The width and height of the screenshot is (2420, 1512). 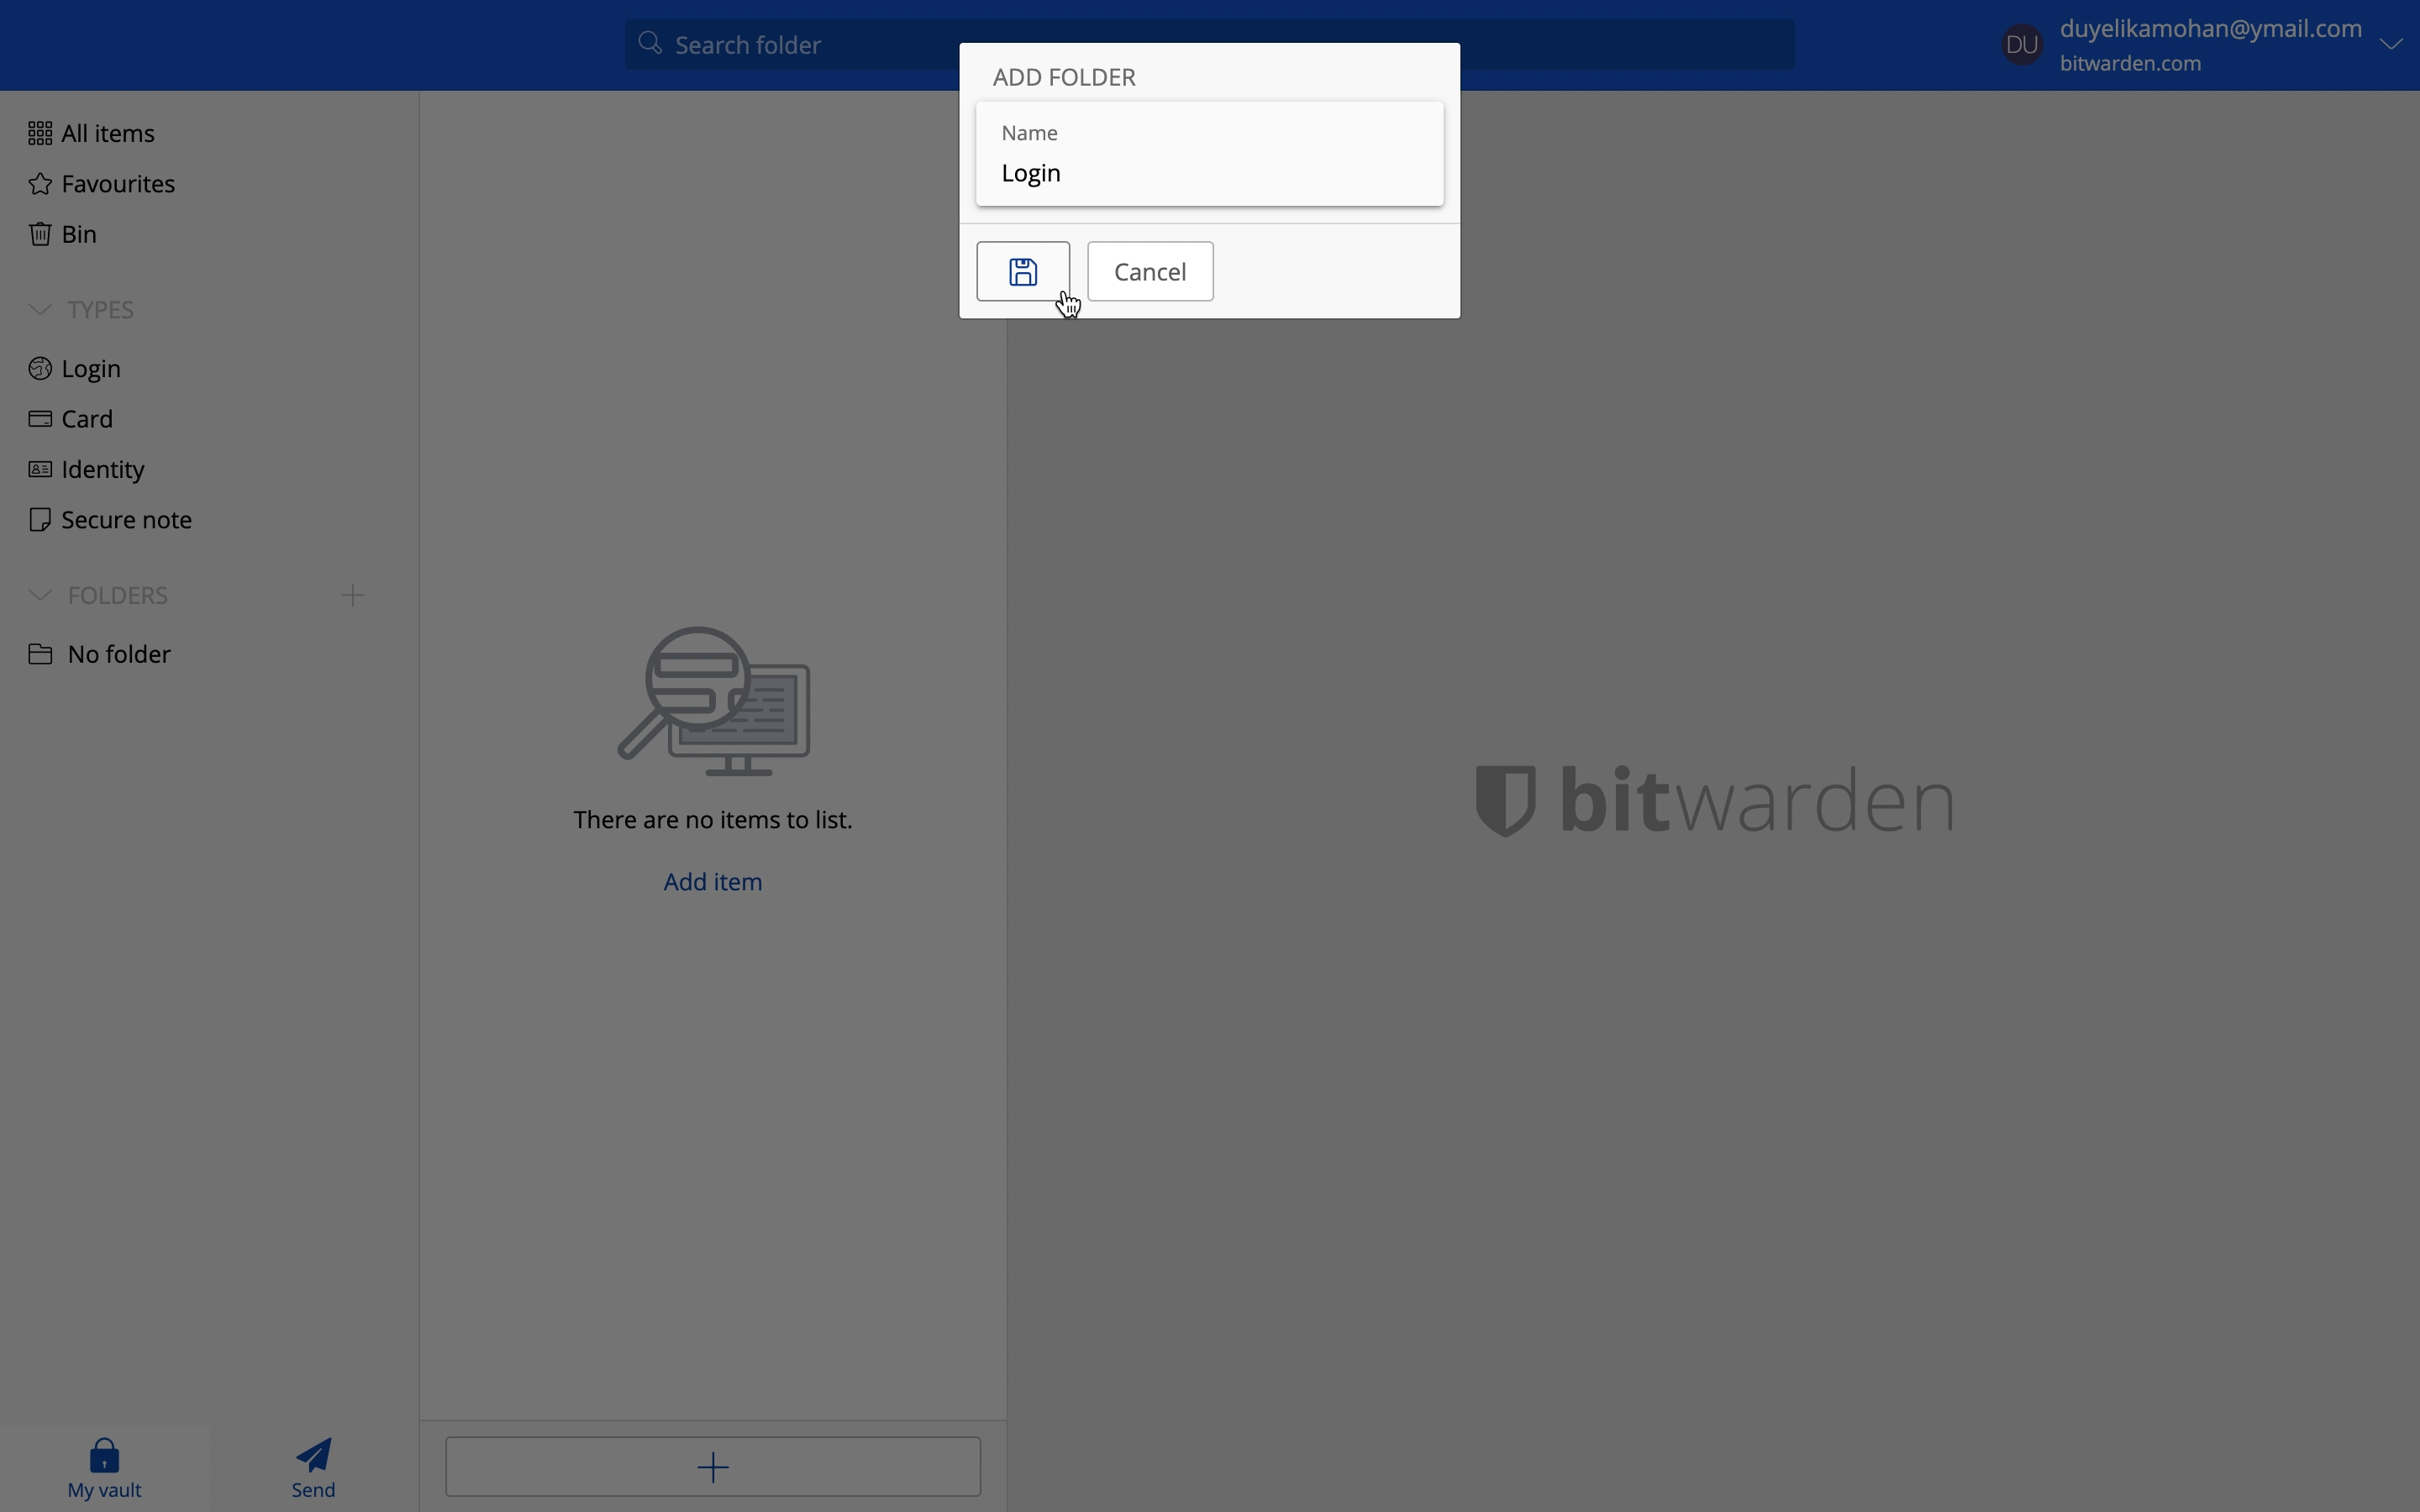 I want to click on Name, so click(x=1208, y=123).